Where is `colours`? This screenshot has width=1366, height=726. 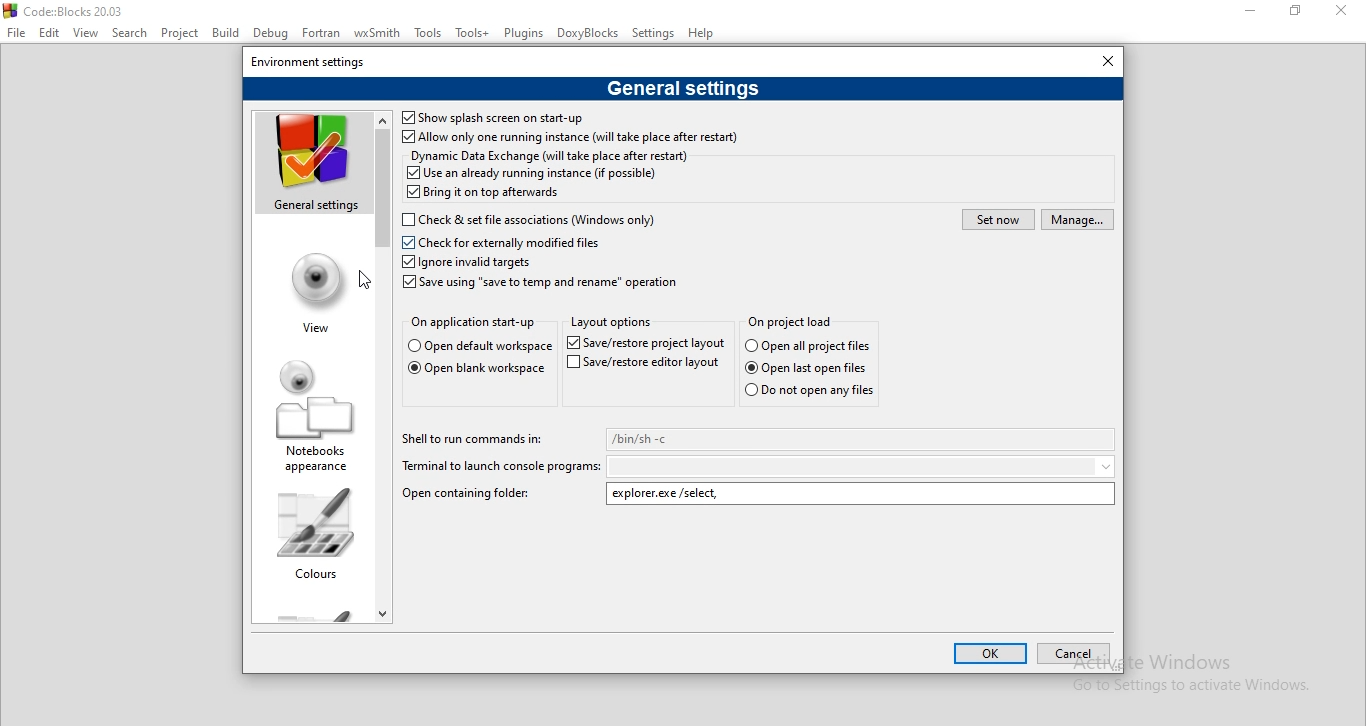 colours is located at coordinates (314, 540).